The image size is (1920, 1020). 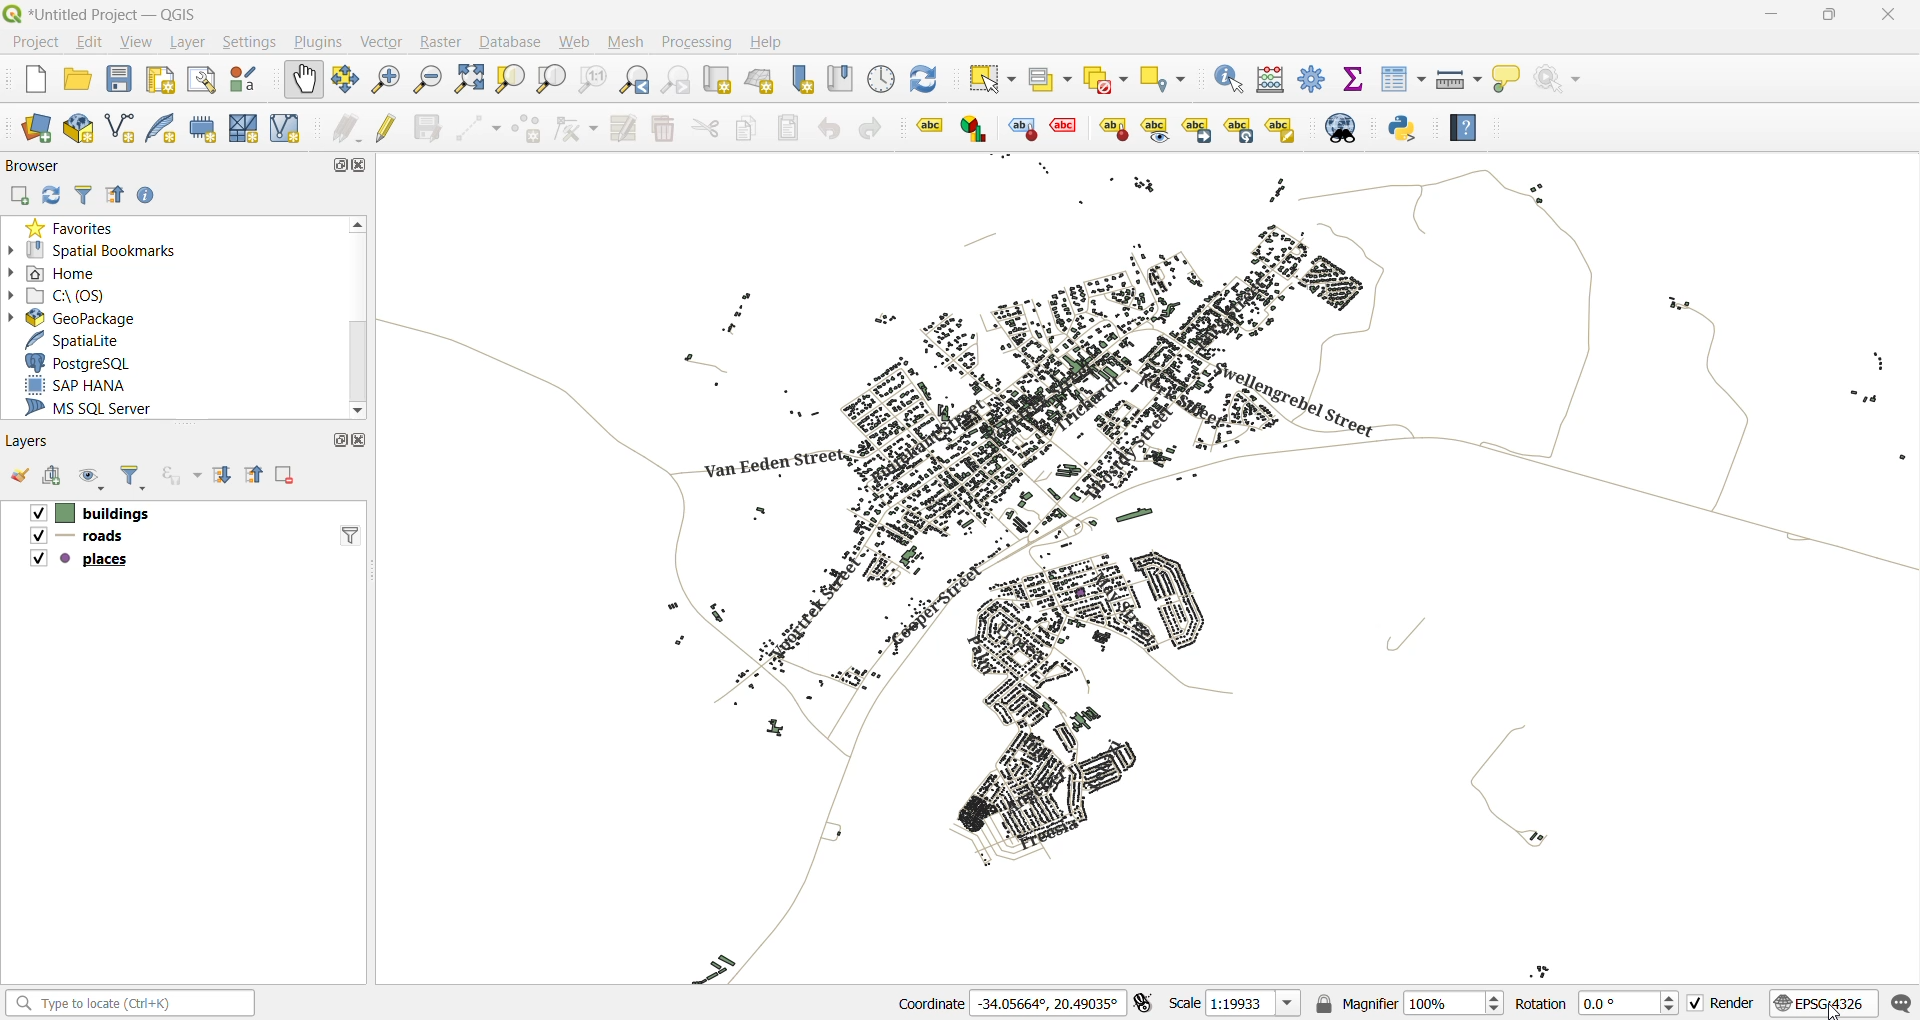 I want to click on raster, so click(x=438, y=42).